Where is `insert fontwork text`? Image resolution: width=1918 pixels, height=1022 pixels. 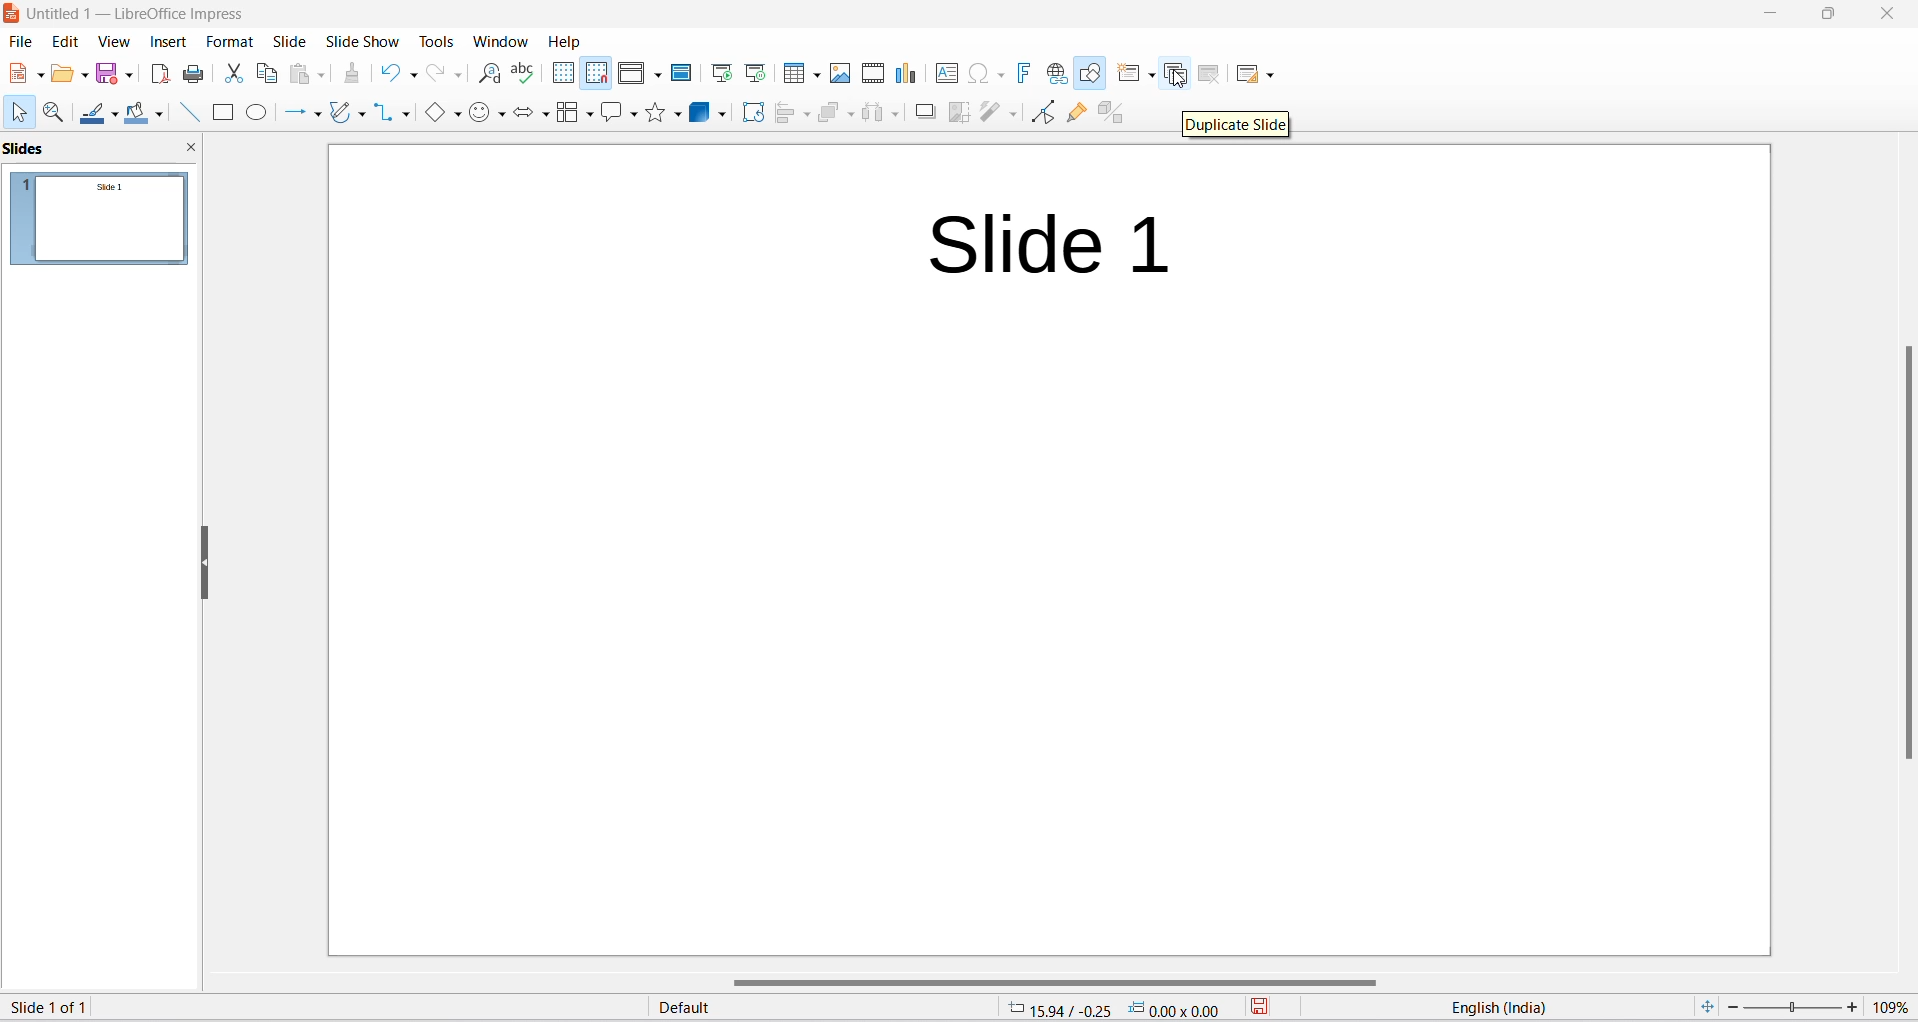 insert fontwork text is located at coordinates (1023, 71).